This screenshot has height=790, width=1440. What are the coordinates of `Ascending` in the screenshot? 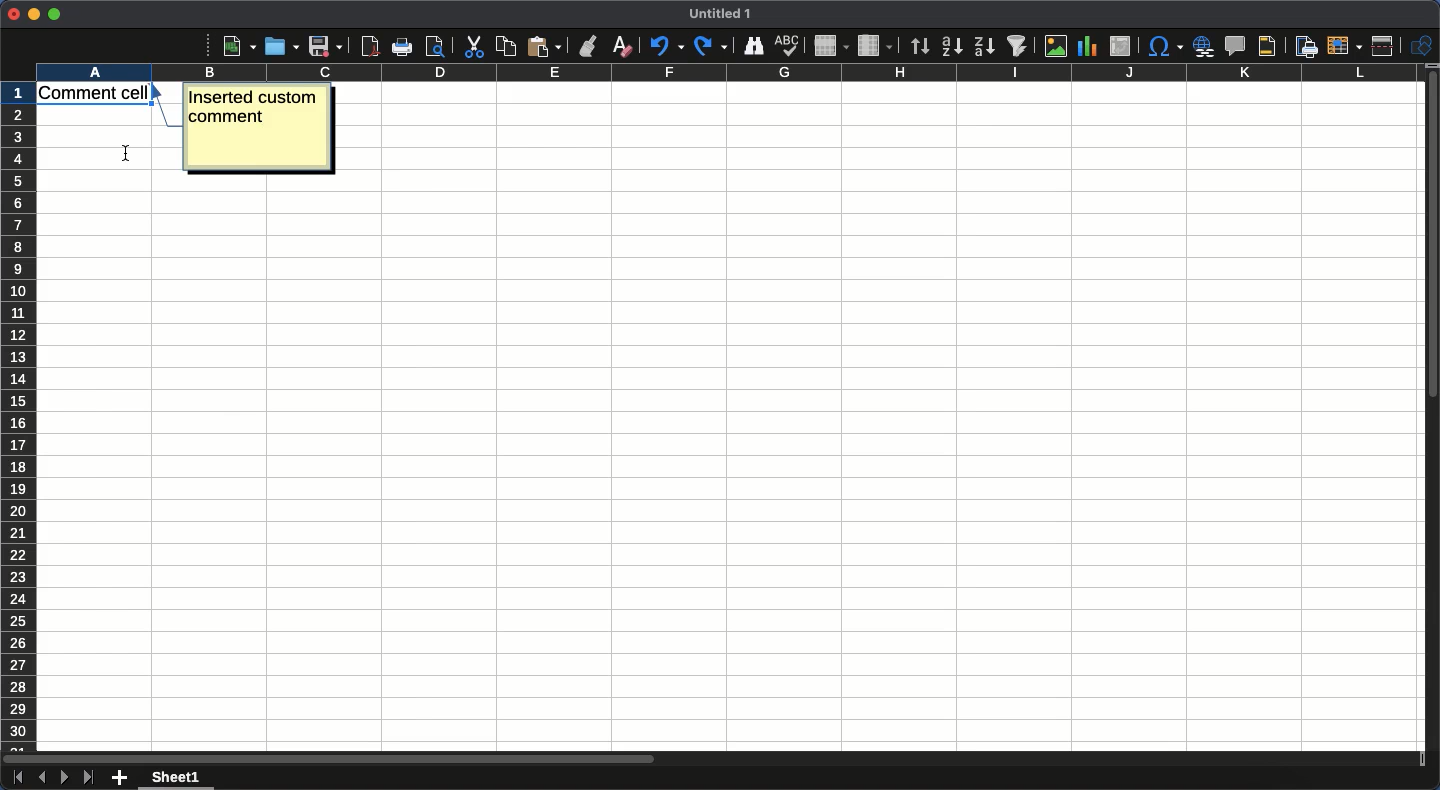 It's located at (949, 45).